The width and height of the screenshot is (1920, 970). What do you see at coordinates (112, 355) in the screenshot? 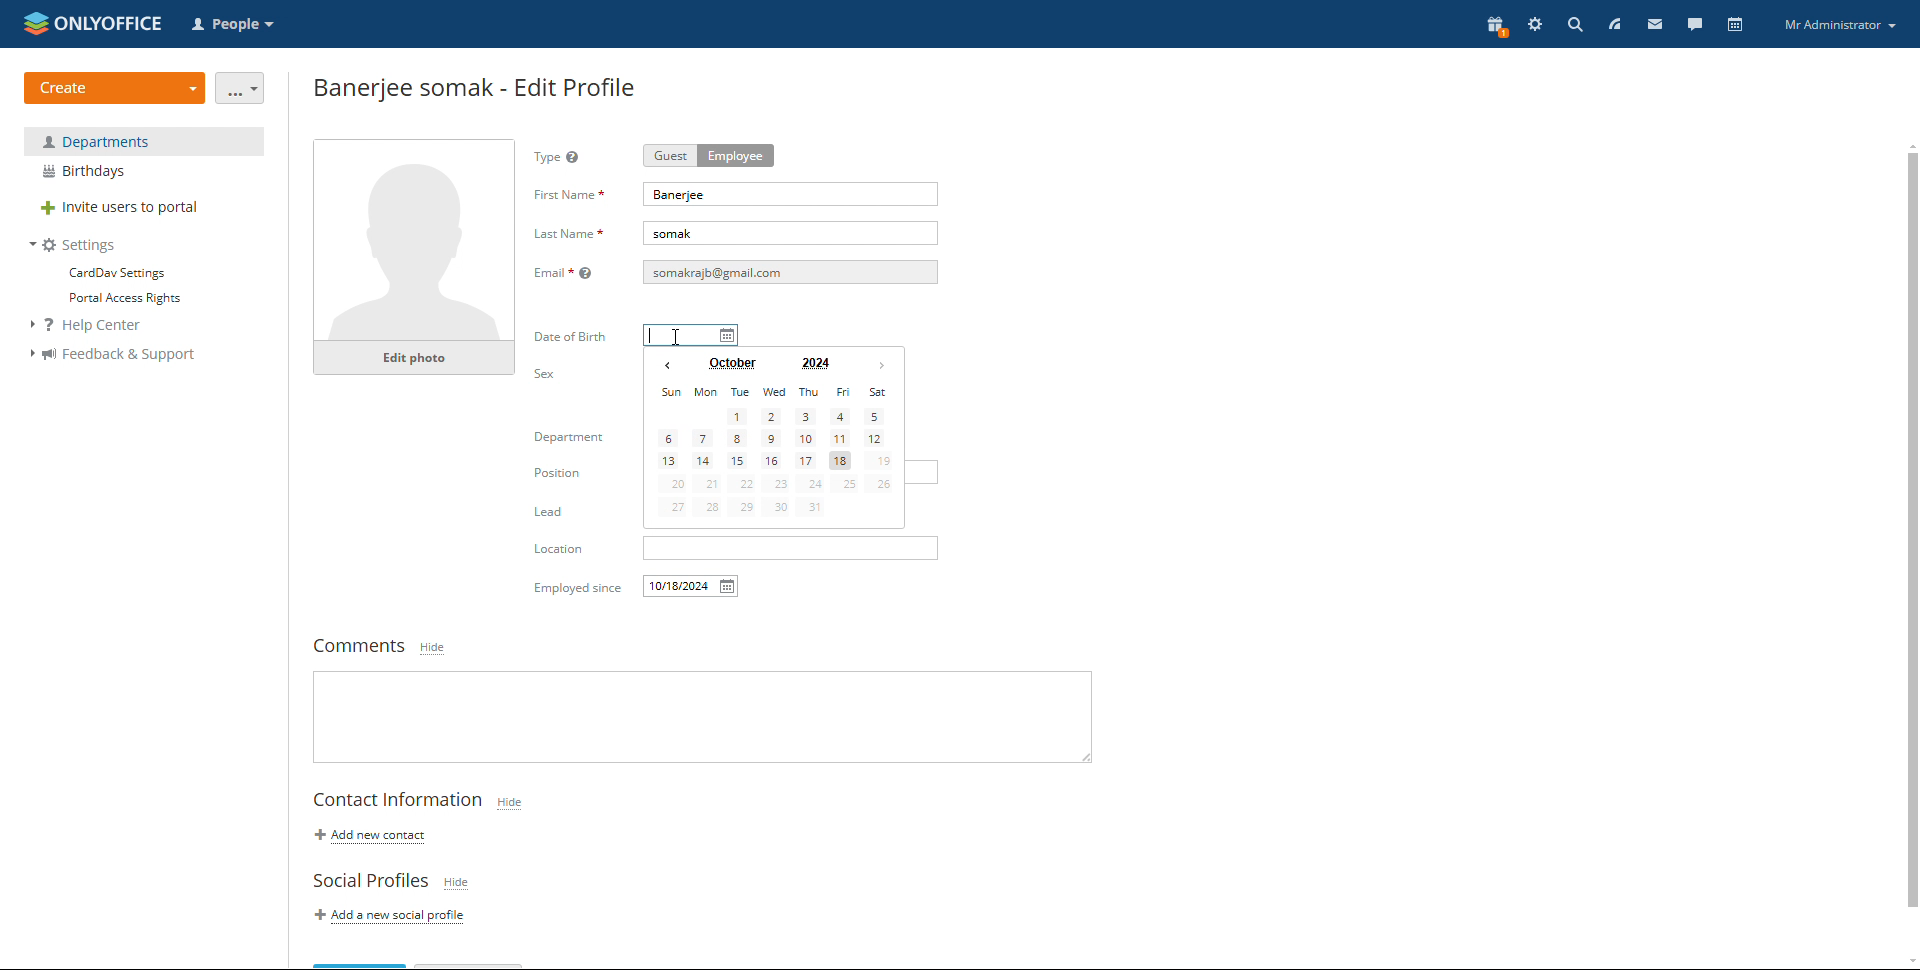
I see `feedback and support` at bounding box center [112, 355].